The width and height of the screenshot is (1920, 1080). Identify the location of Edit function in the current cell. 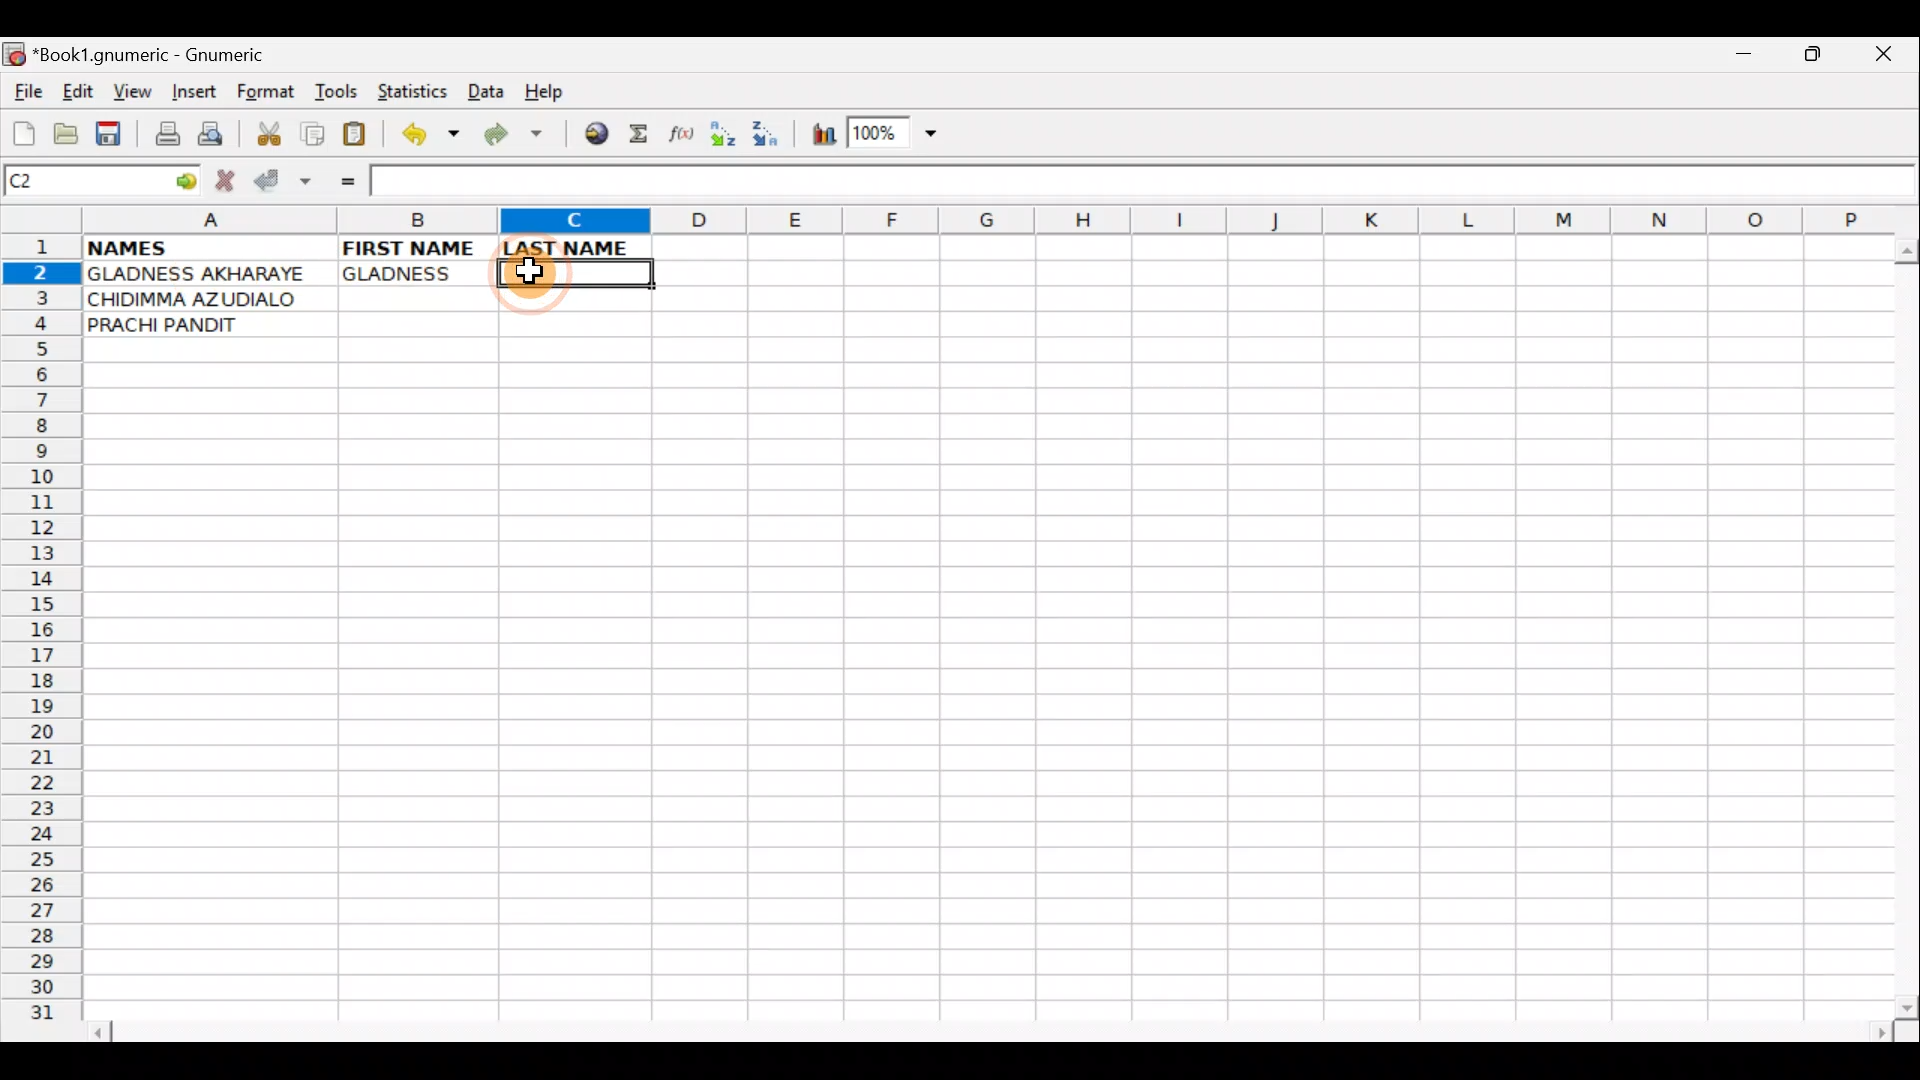
(685, 139).